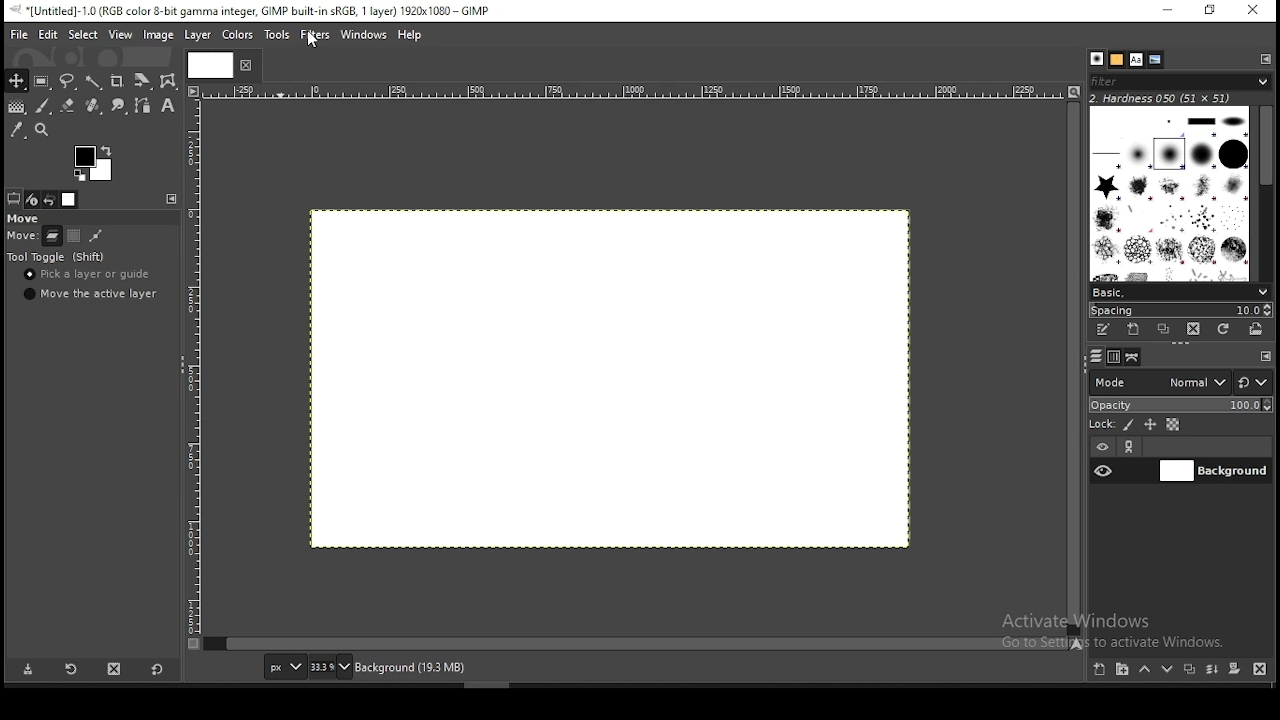  Describe the element at coordinates (198, 35) in the screenshot. I see `layer` at that location.